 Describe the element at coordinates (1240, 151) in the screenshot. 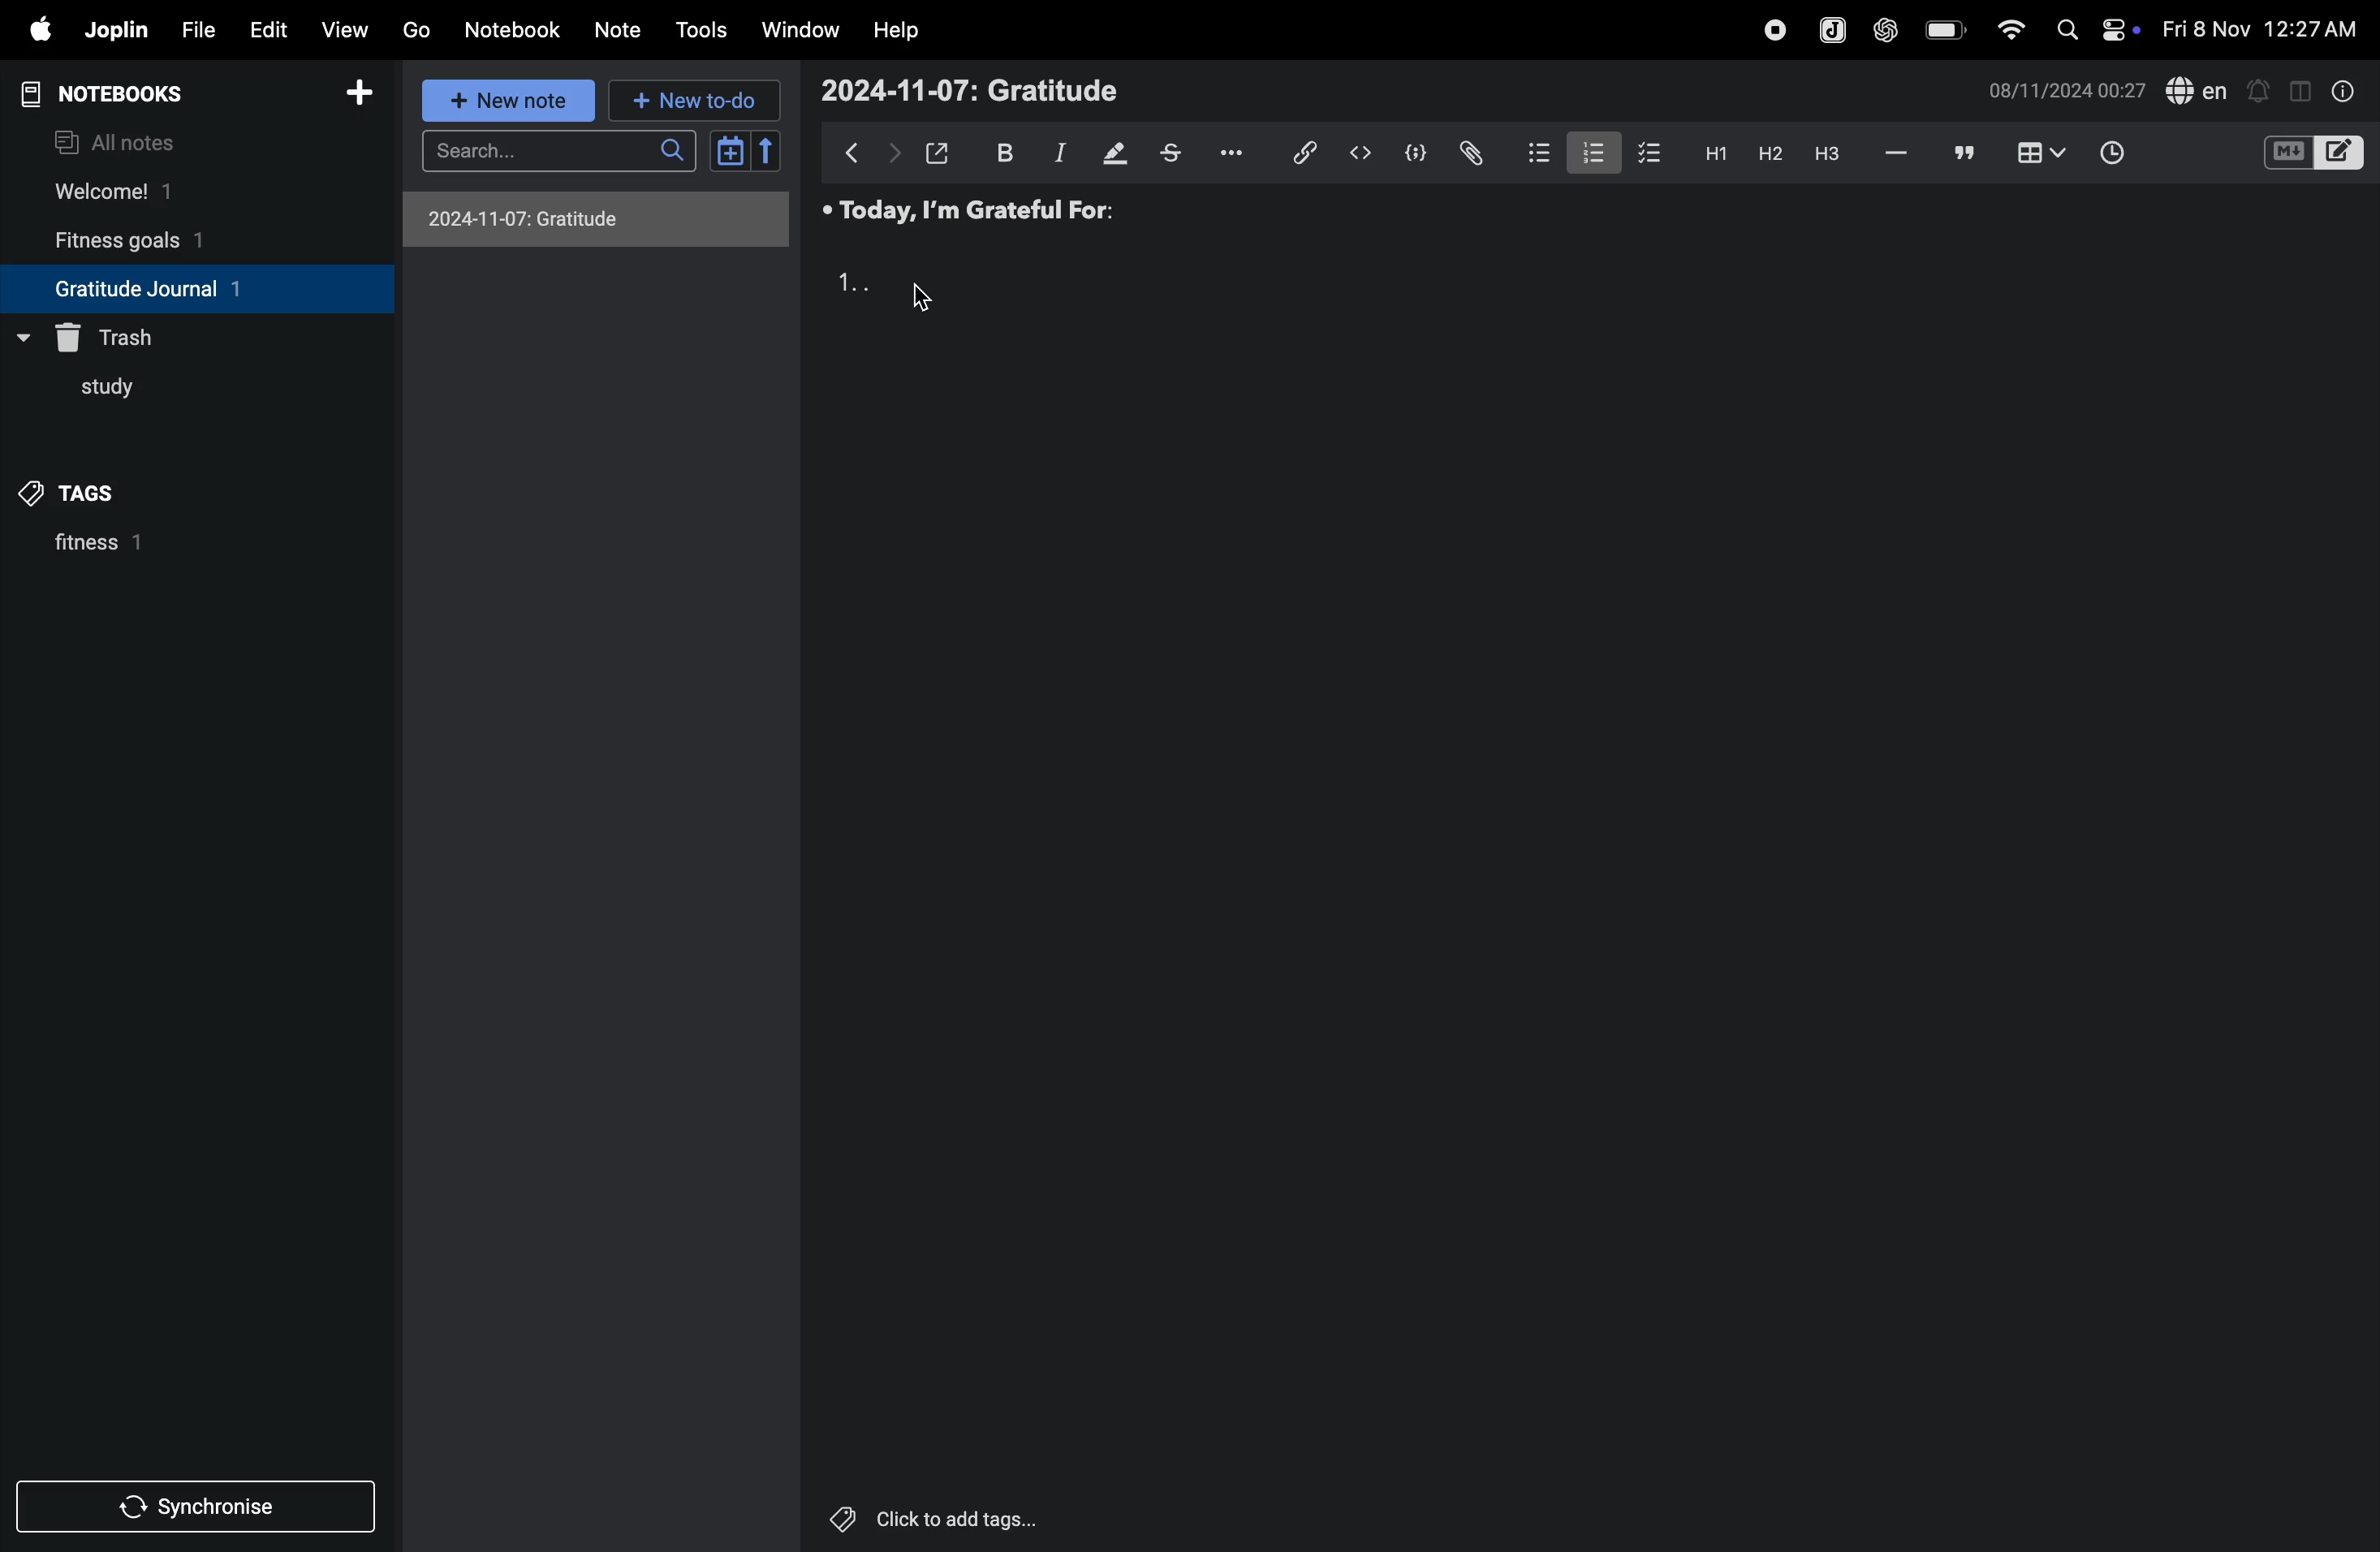

I see `options` at that location.